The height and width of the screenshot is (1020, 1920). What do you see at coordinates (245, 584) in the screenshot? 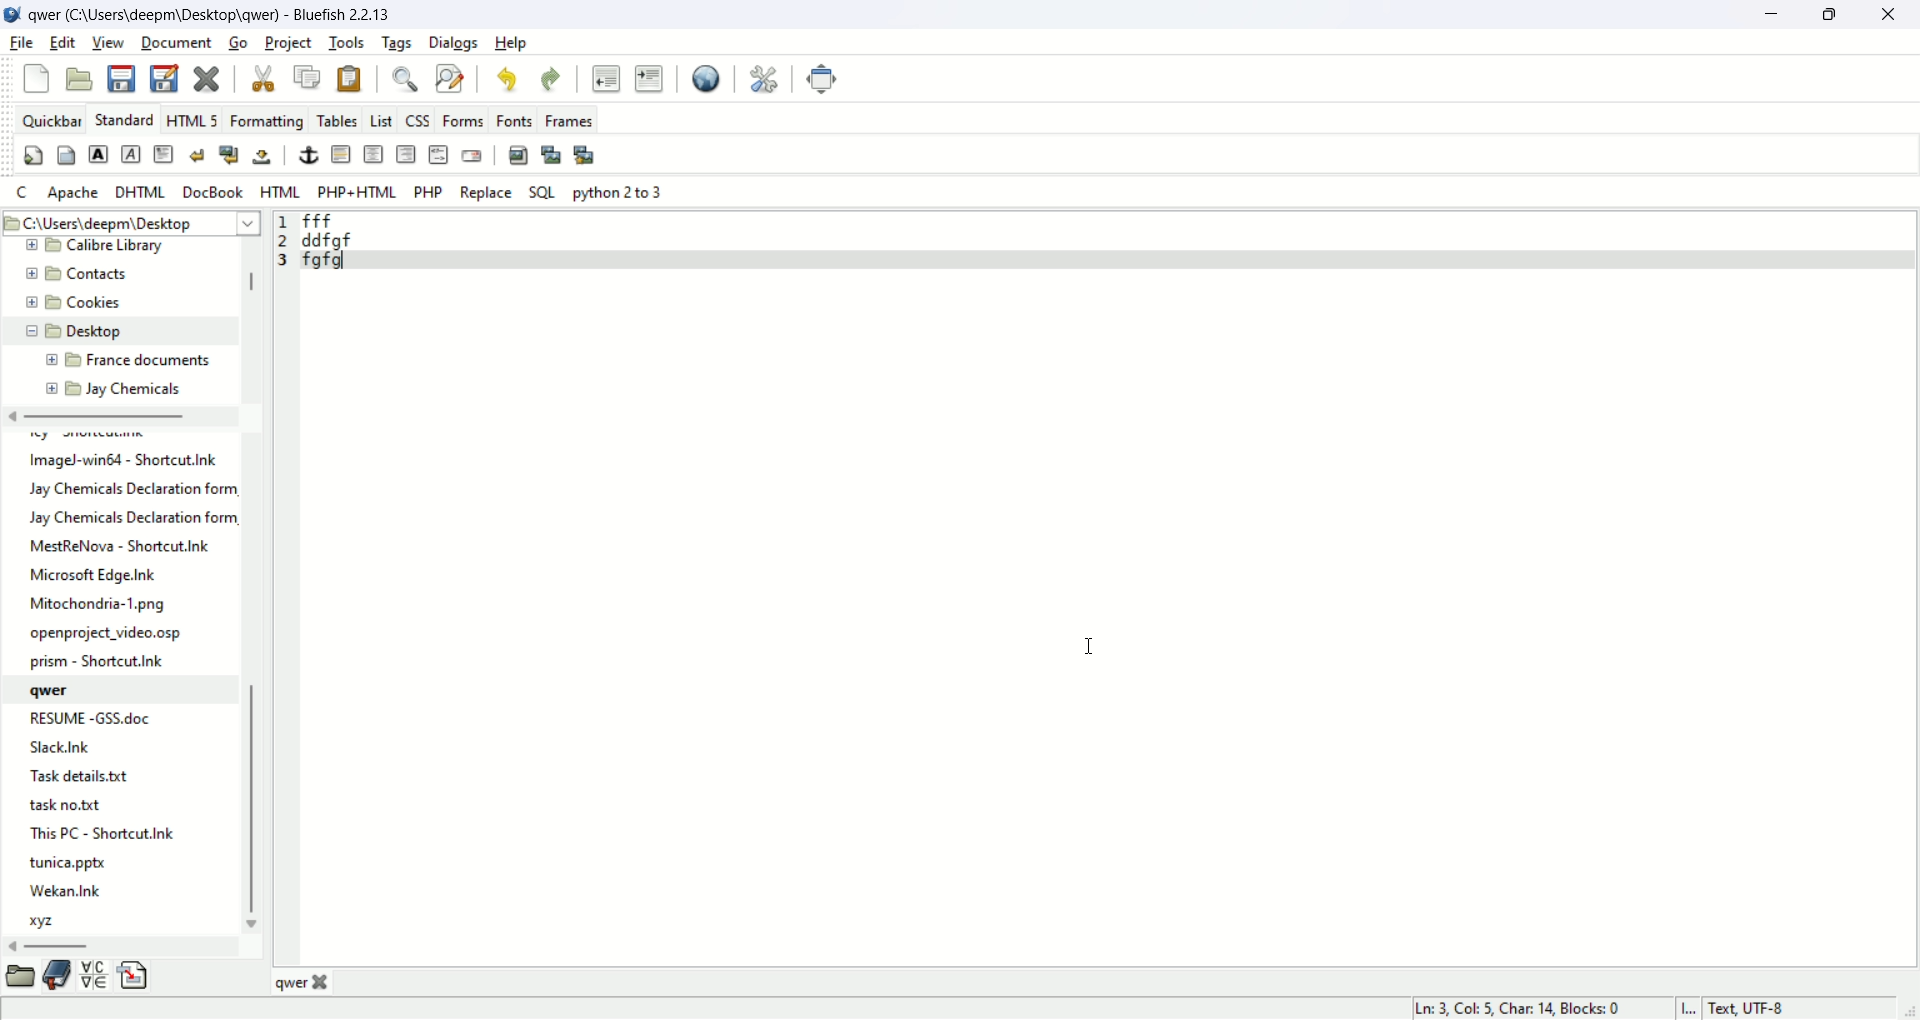
I see `vertical scroll bar` at bounding box center [245, 584].